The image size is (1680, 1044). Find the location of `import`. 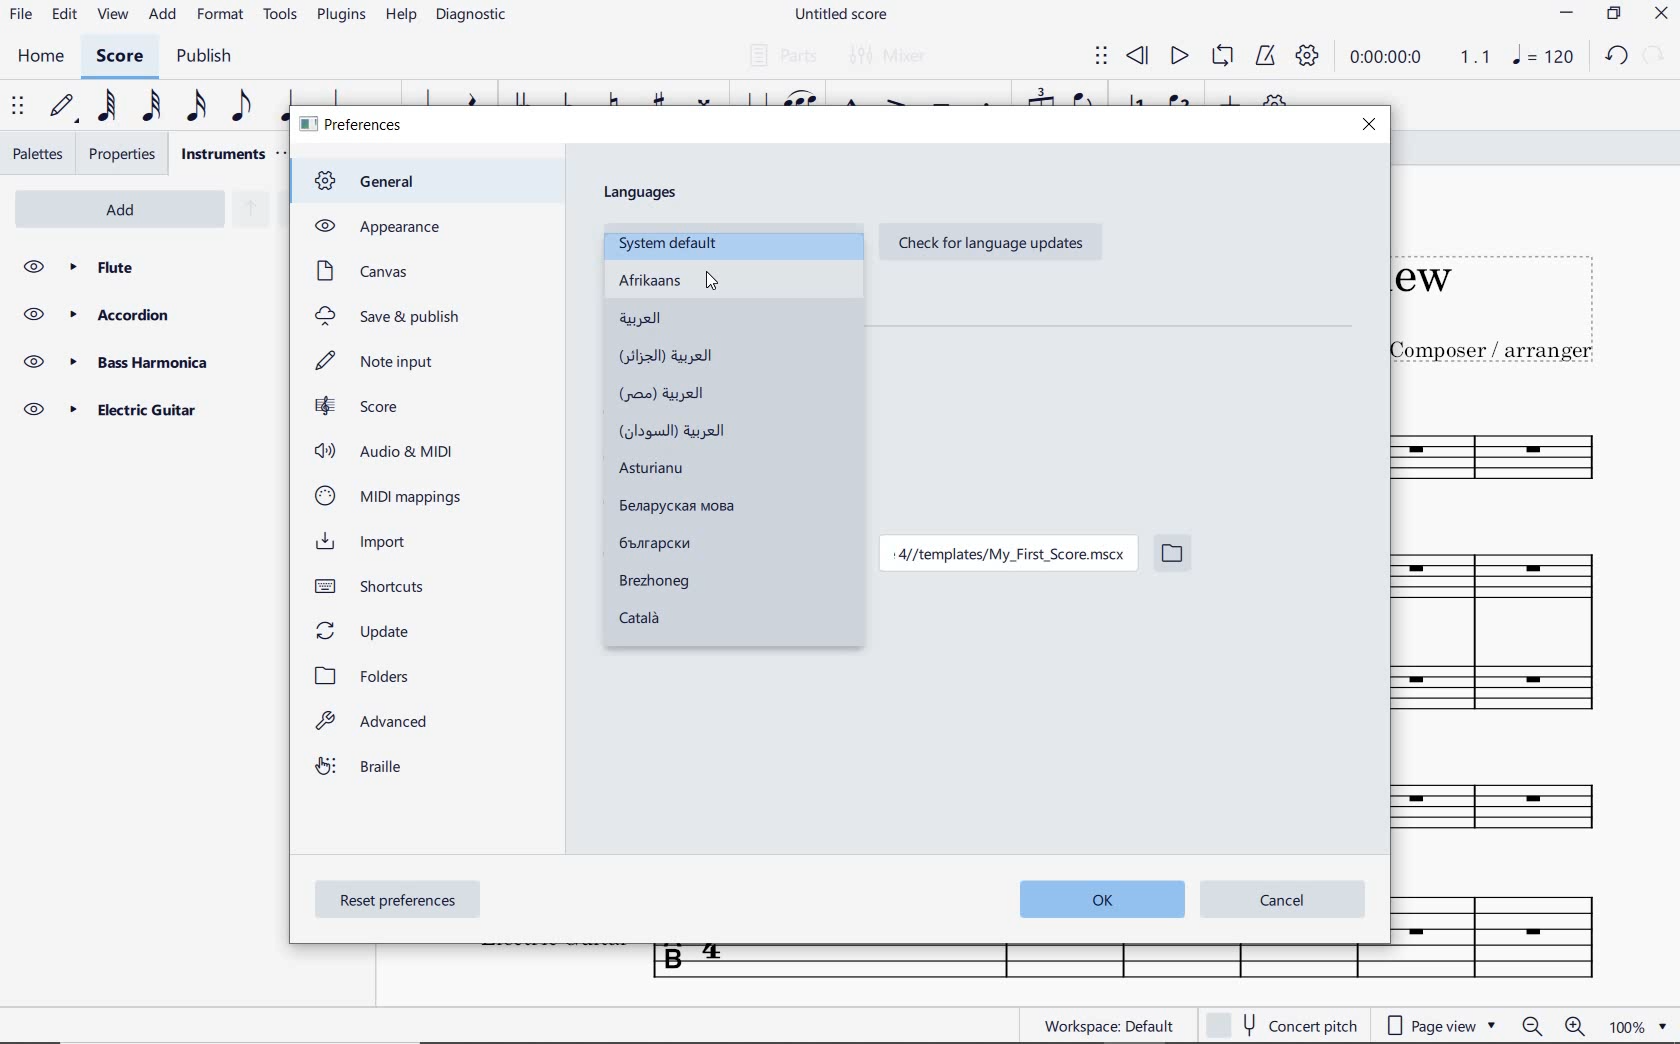

import is located at coordinates (368, 542).